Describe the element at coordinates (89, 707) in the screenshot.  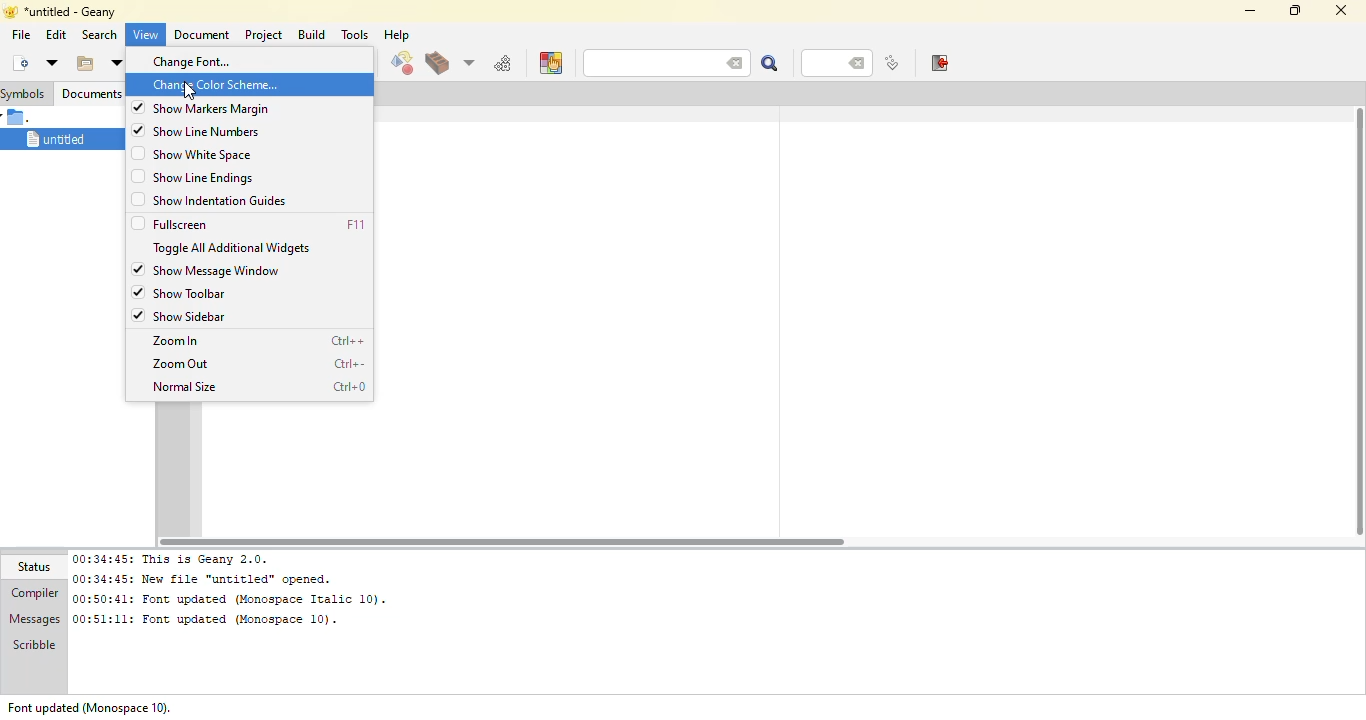
I see `font updated (monospace 10).` at that location.